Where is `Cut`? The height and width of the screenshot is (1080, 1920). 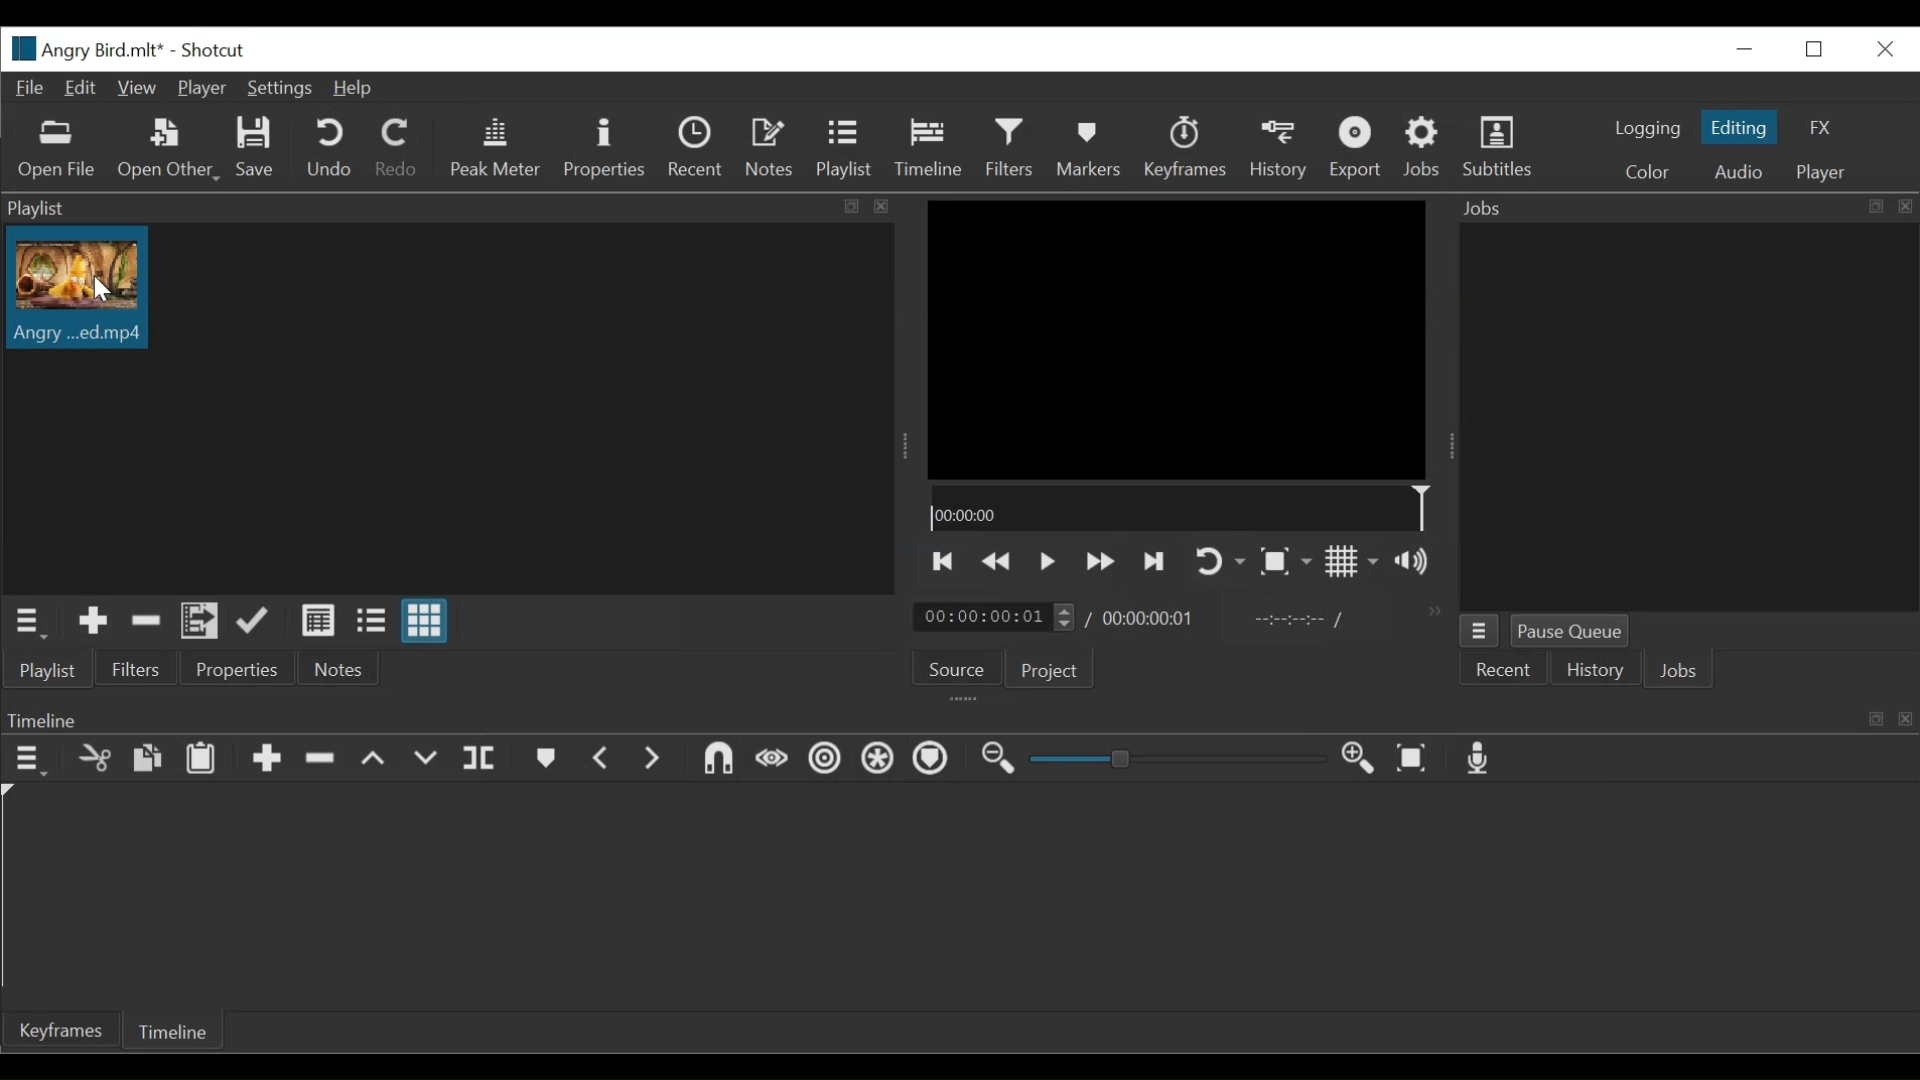 Cut is located at coordinates (94, 760).